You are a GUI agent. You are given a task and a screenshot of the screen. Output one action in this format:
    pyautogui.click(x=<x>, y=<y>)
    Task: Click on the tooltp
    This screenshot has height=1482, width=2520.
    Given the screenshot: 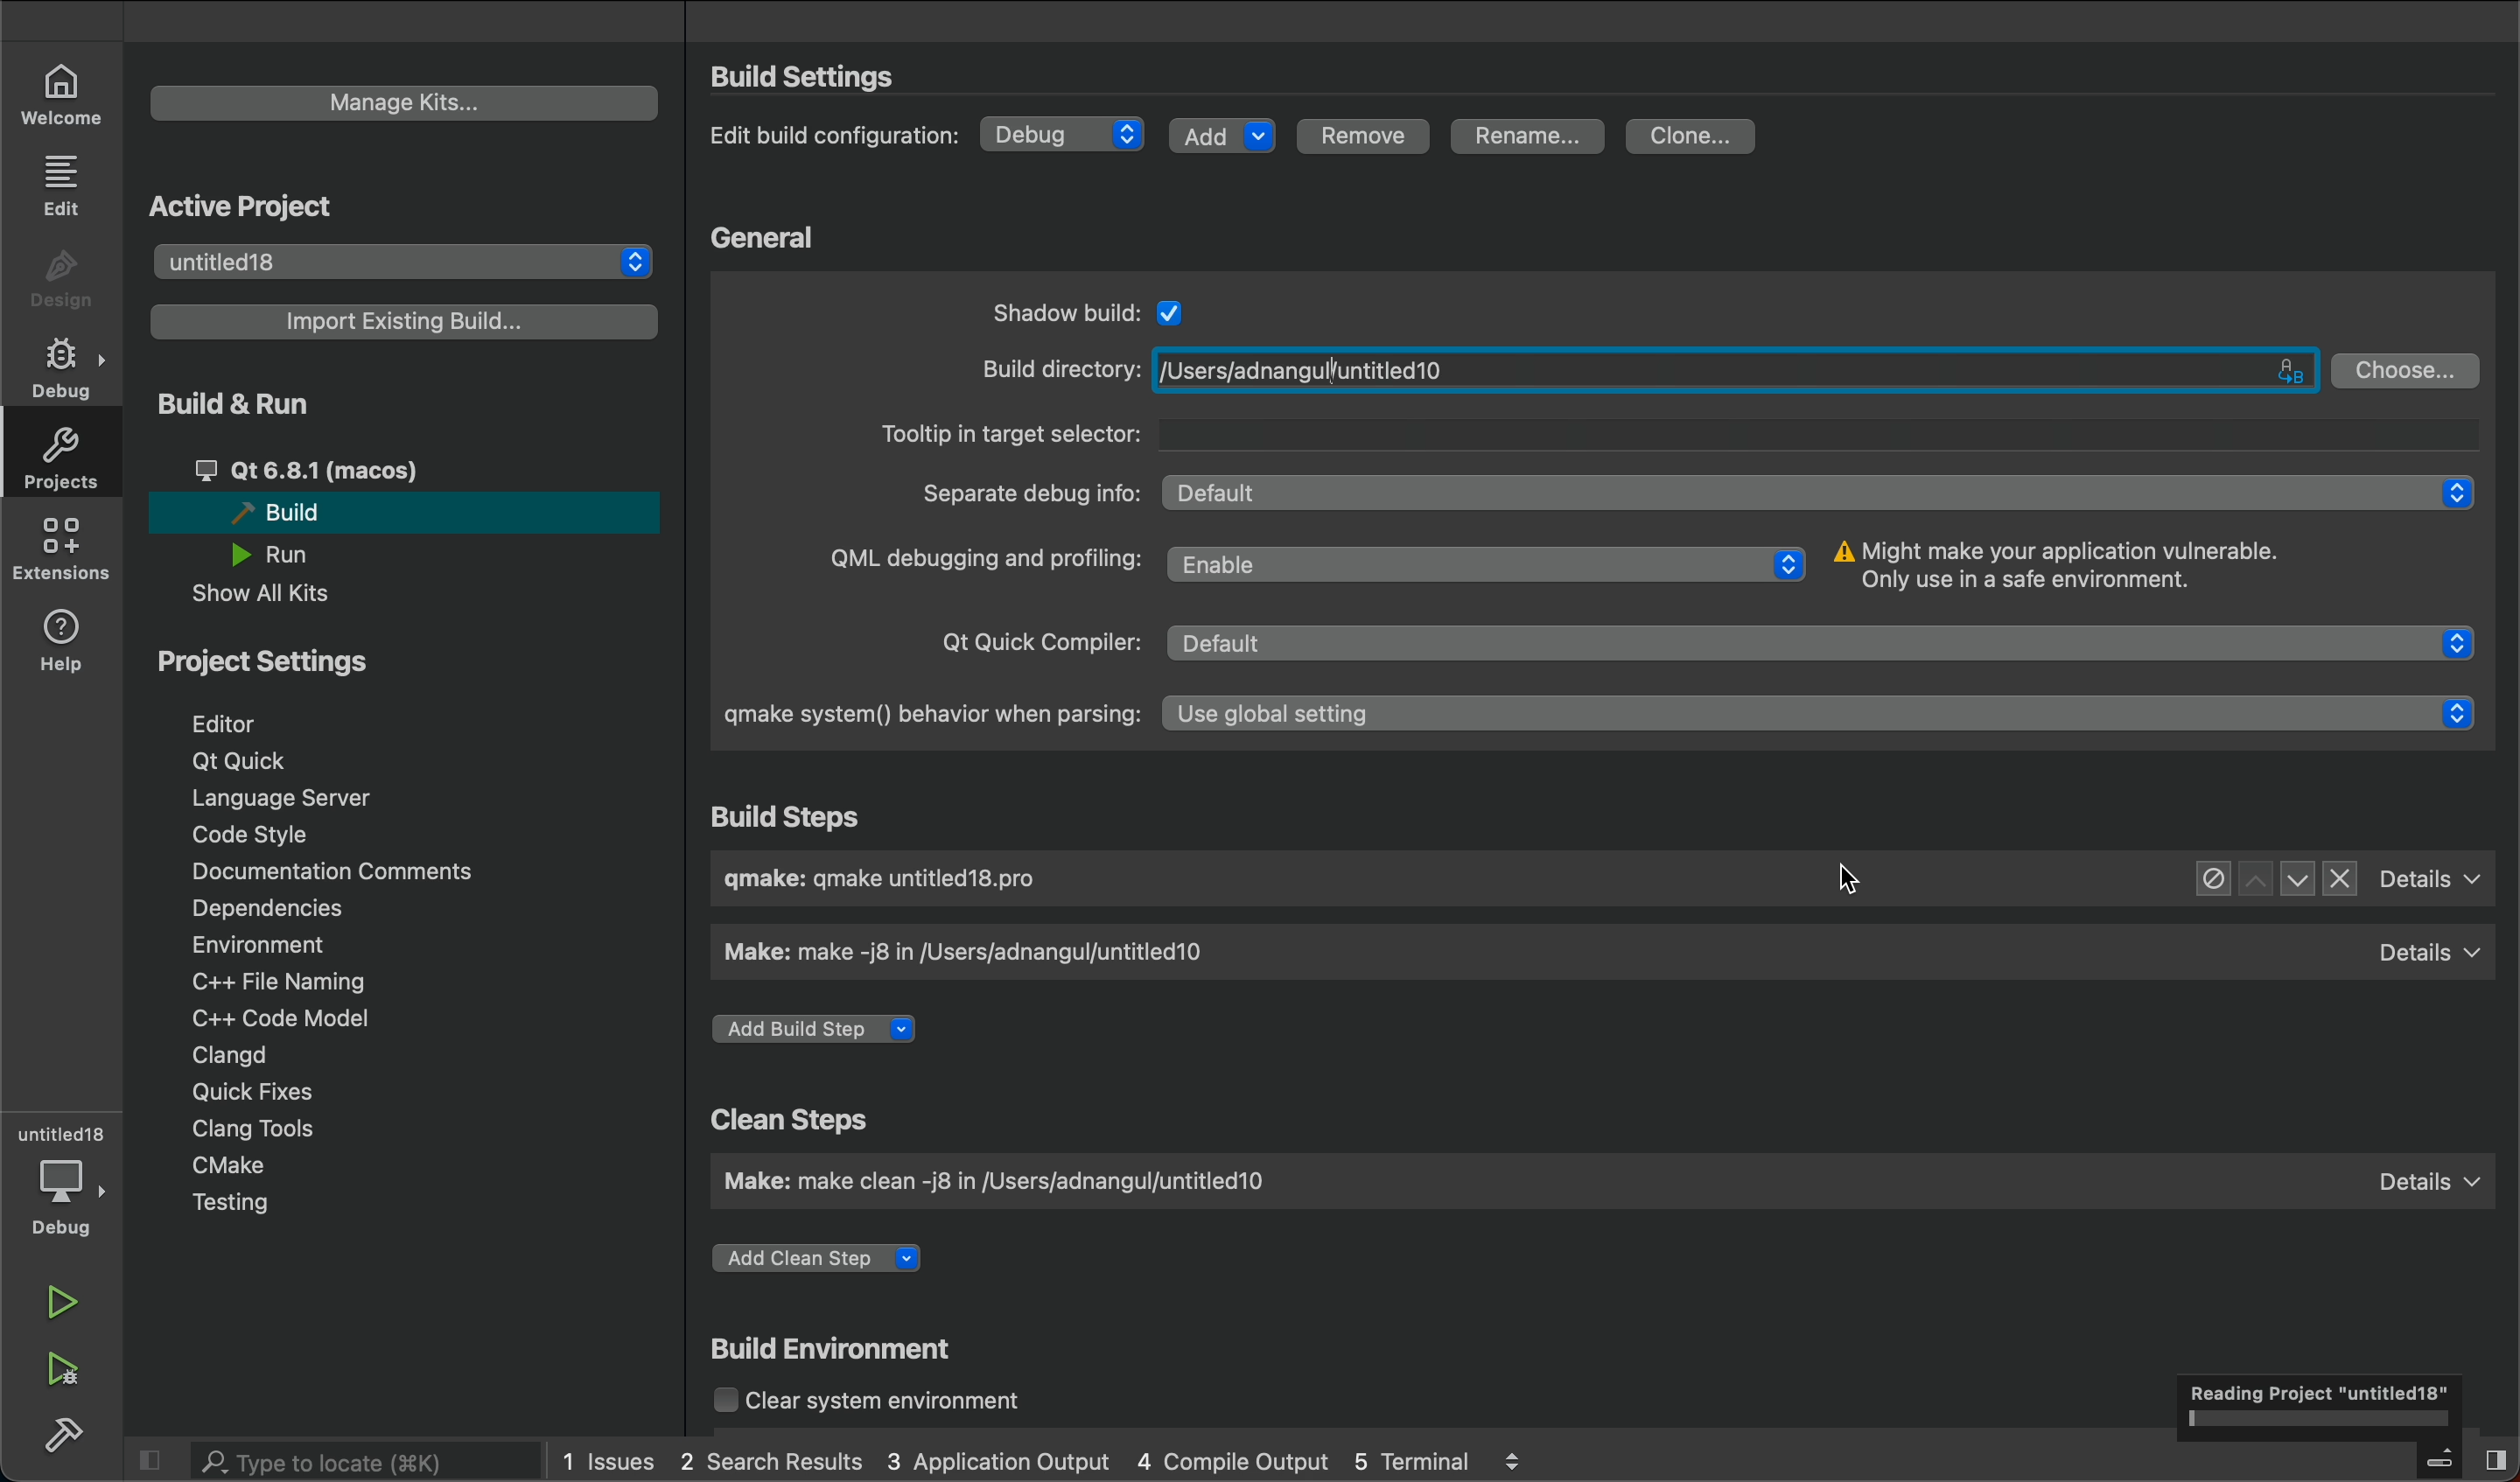 What is the action you would take?
    pyautogui.click(x=1675, y=432)
    